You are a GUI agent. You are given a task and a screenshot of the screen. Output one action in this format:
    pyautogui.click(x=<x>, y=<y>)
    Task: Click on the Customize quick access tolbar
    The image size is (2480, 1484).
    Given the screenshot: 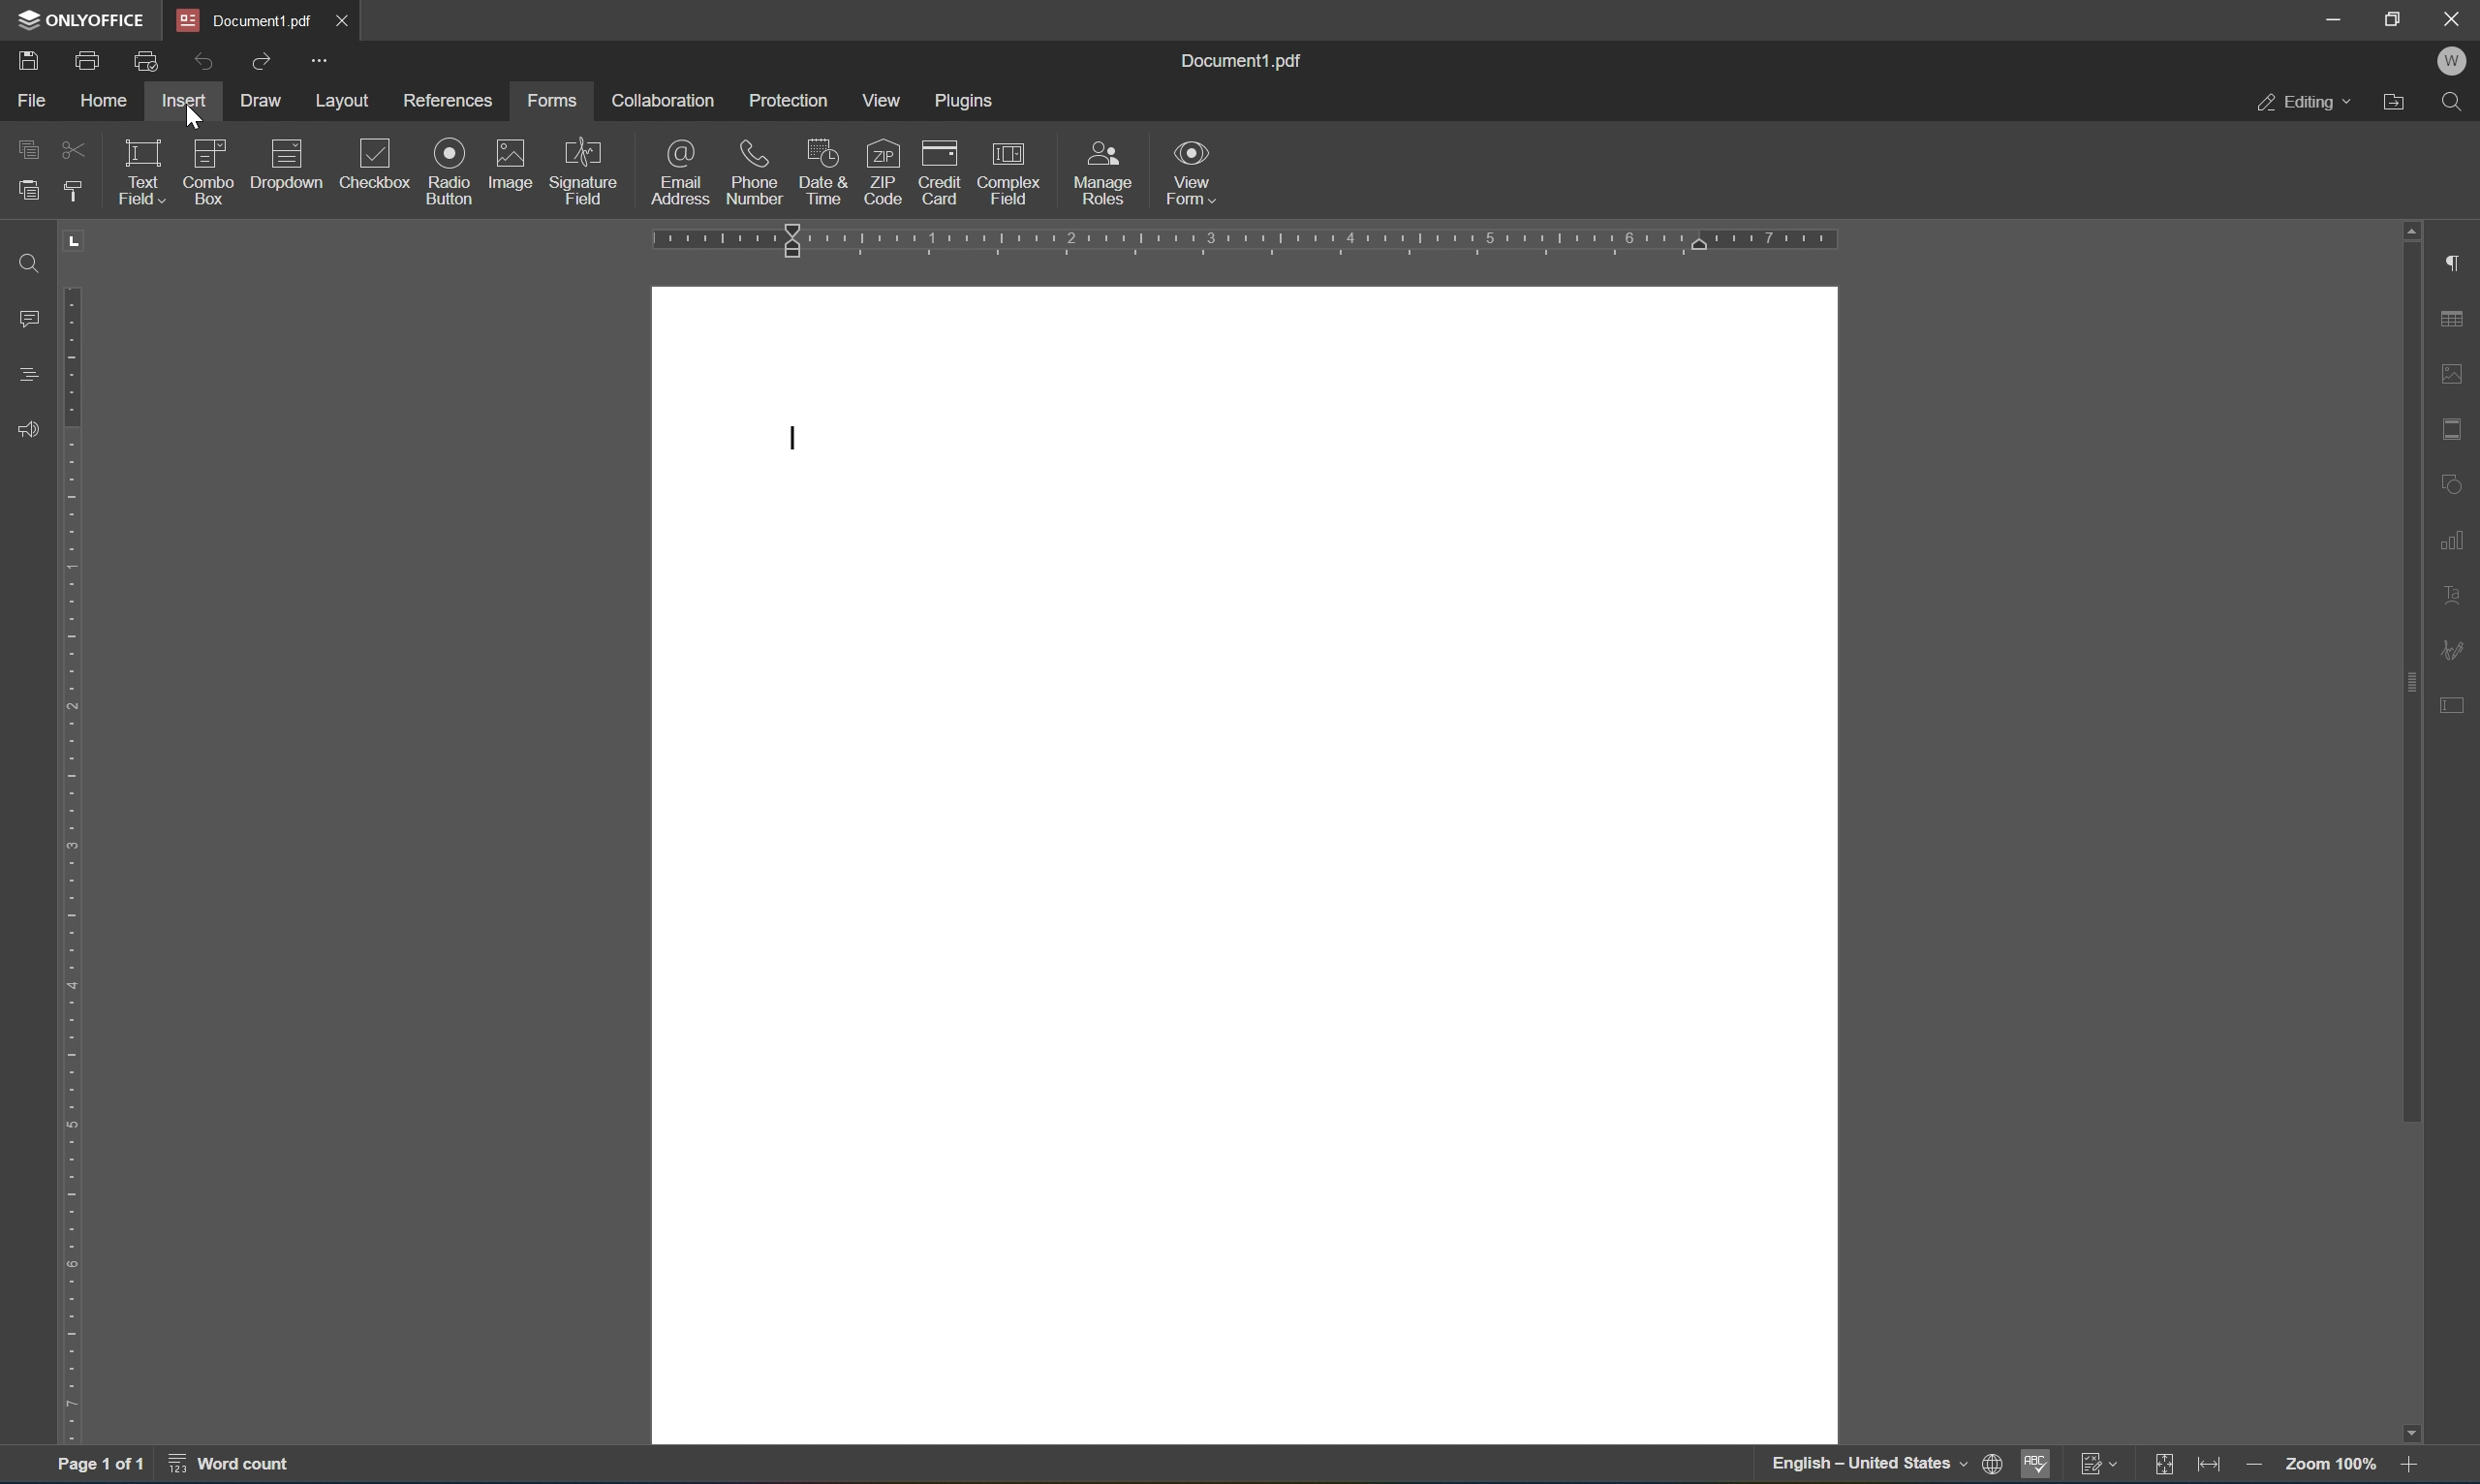 What is the action you would take?
    pyautogui.click(x=321, y=63)
    